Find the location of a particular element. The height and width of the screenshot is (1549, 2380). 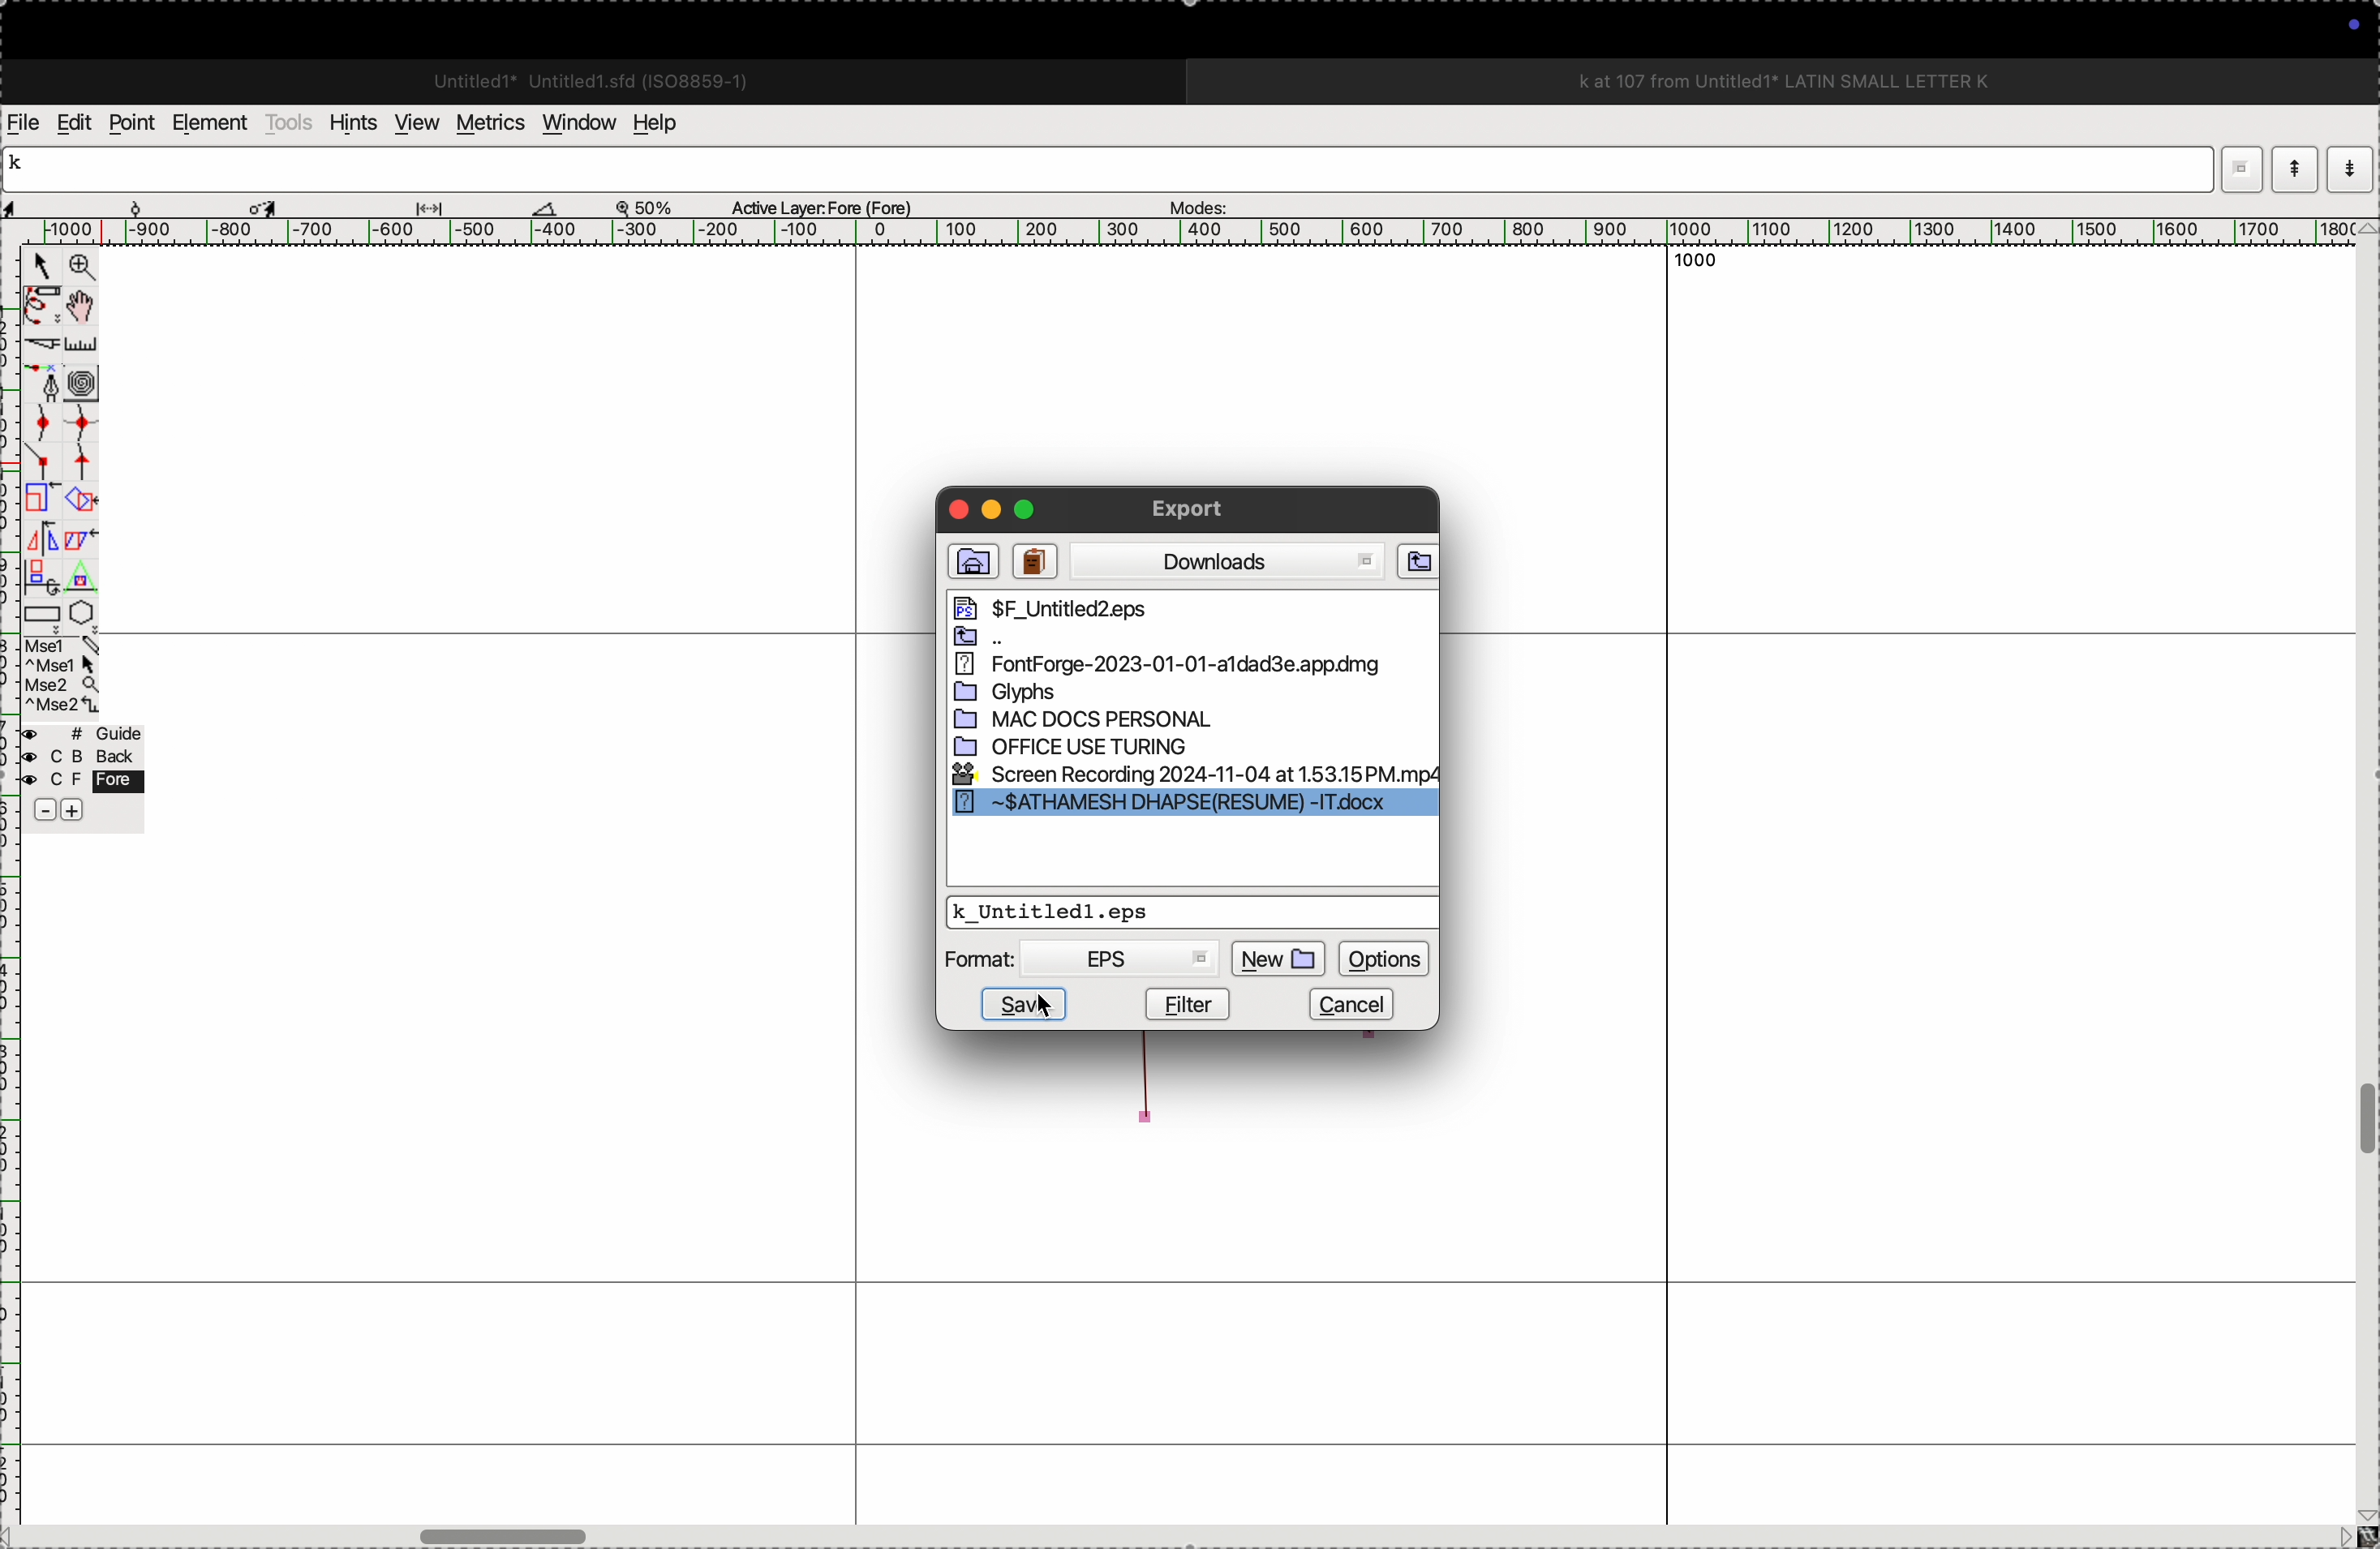

scale is located at coordinates (85, 344).